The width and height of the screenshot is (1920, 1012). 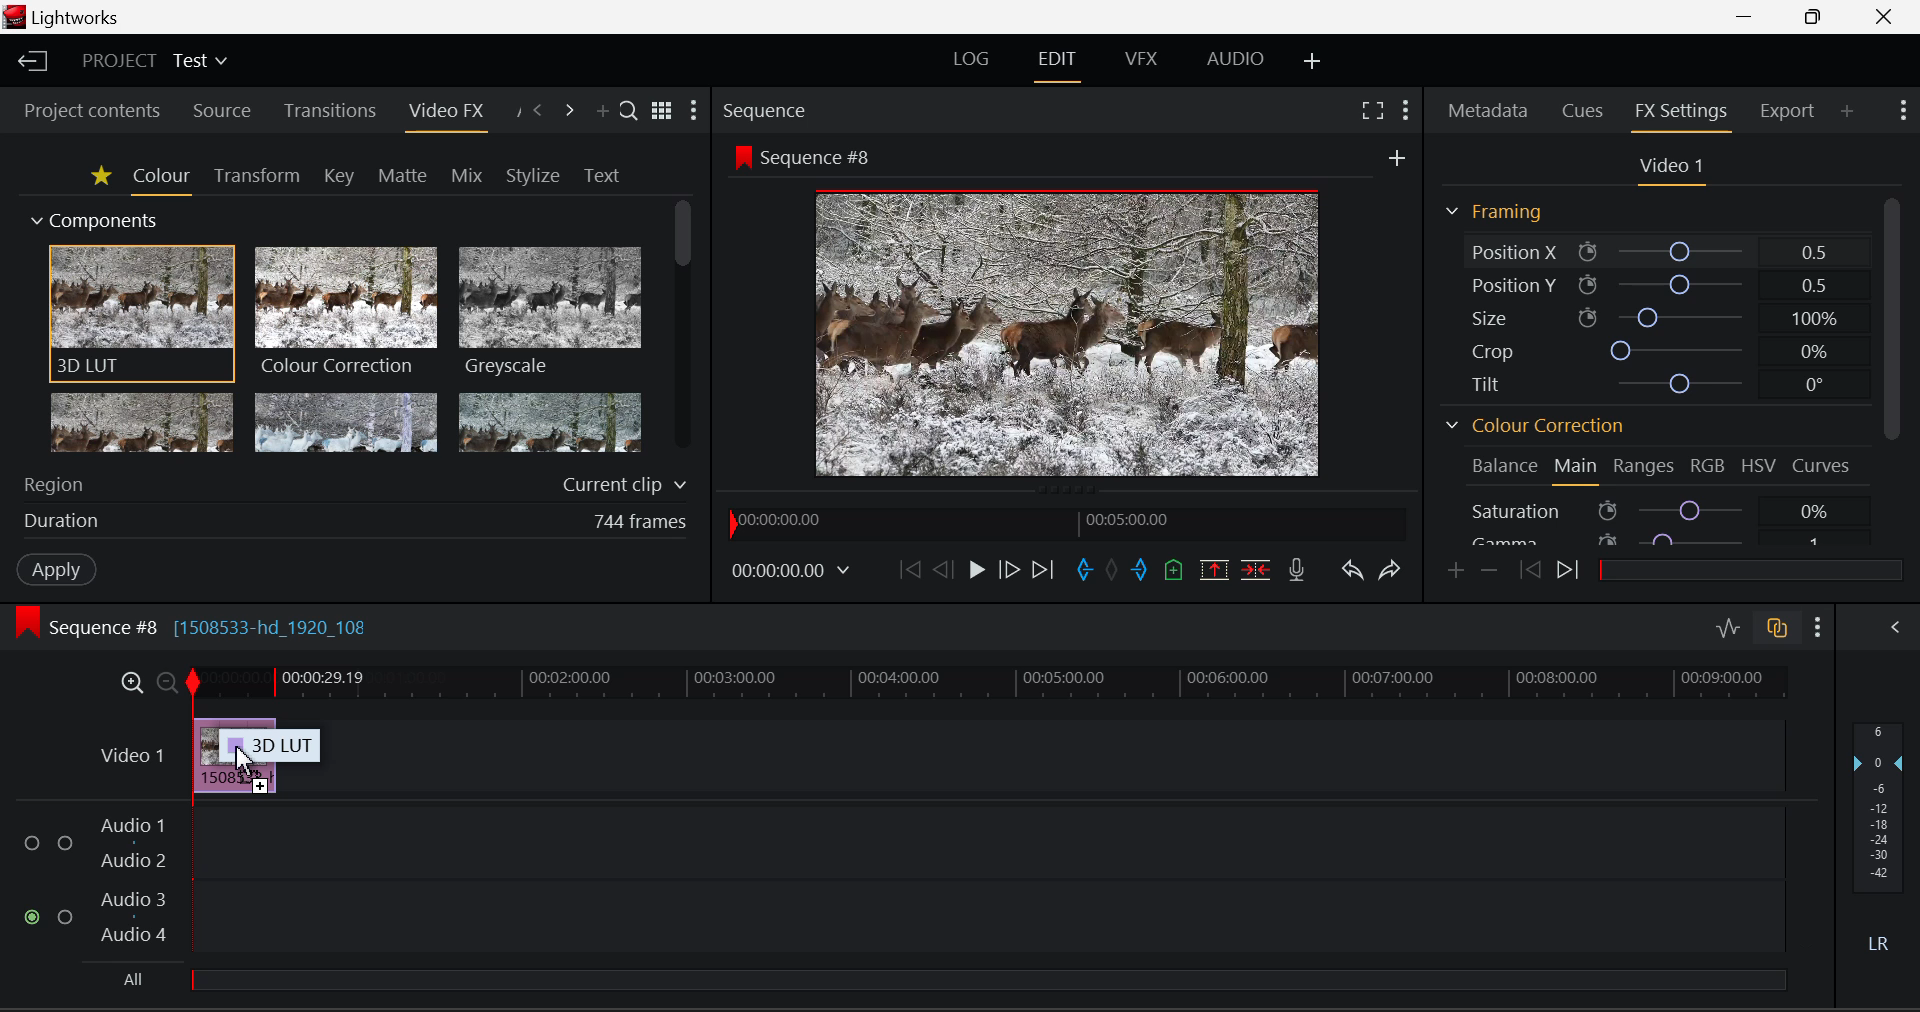 I want to click on Curves, so click(x=1820, y=466).